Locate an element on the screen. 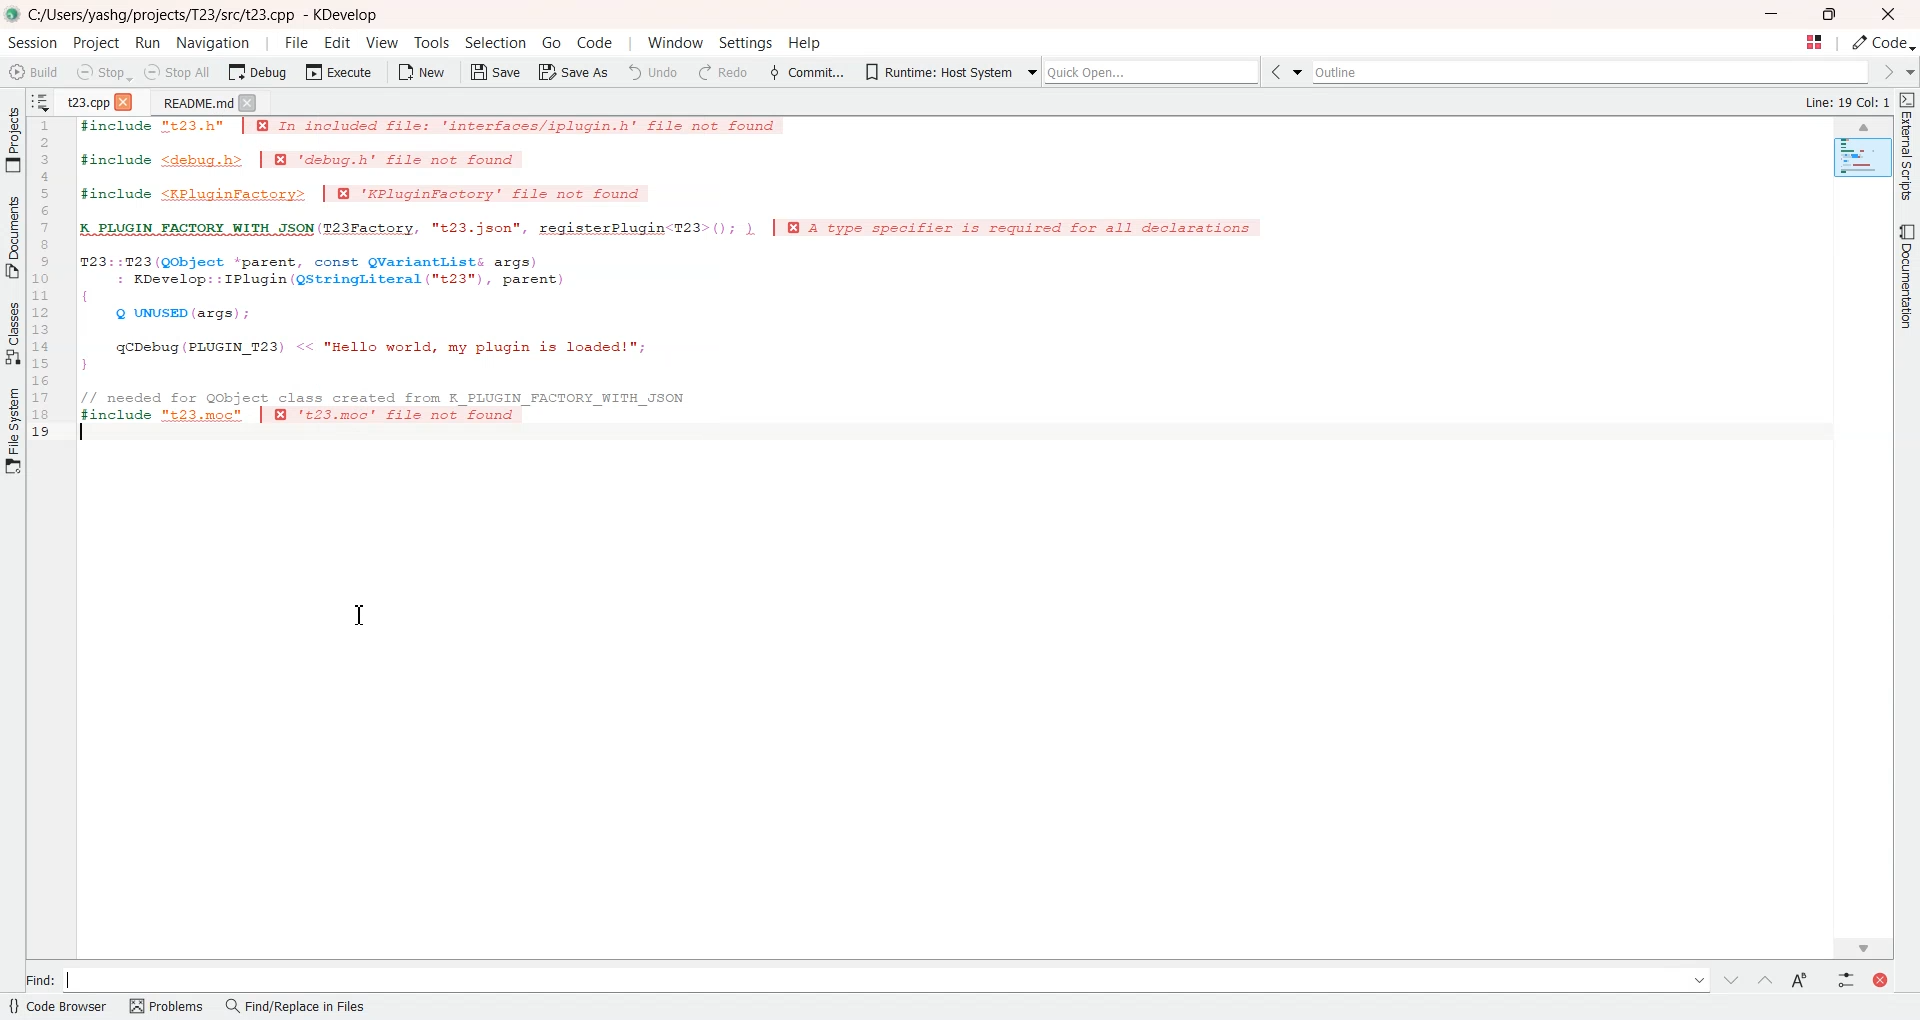  Scroll up is located at coordinates (1864, 127).